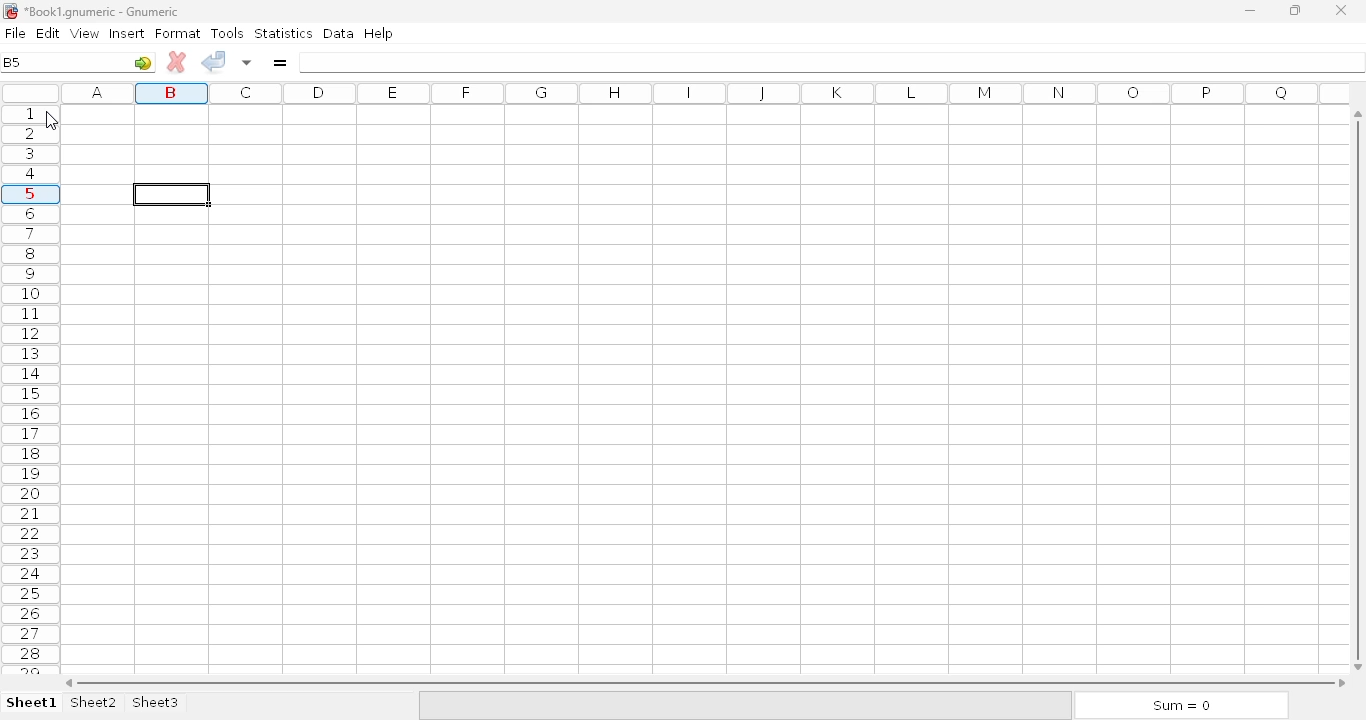 The width and height of the screenshot is (1366, 720). I want to click on statistics, so click(283, 32).